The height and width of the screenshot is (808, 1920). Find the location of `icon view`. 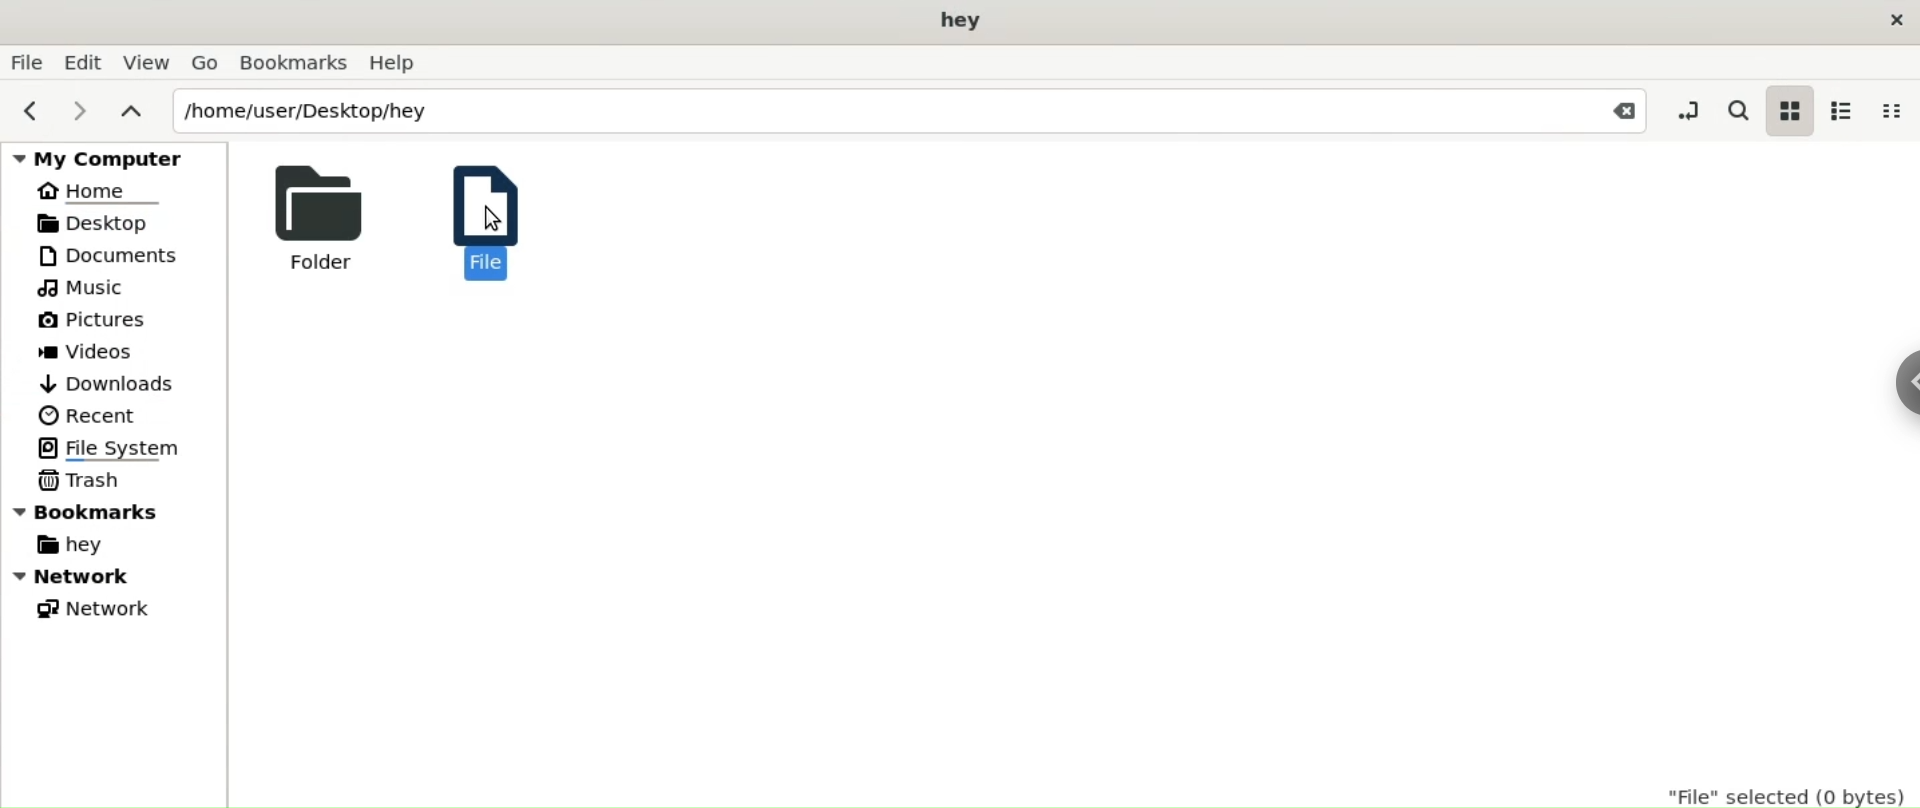

icon view is located at coordinates (1792, 114).